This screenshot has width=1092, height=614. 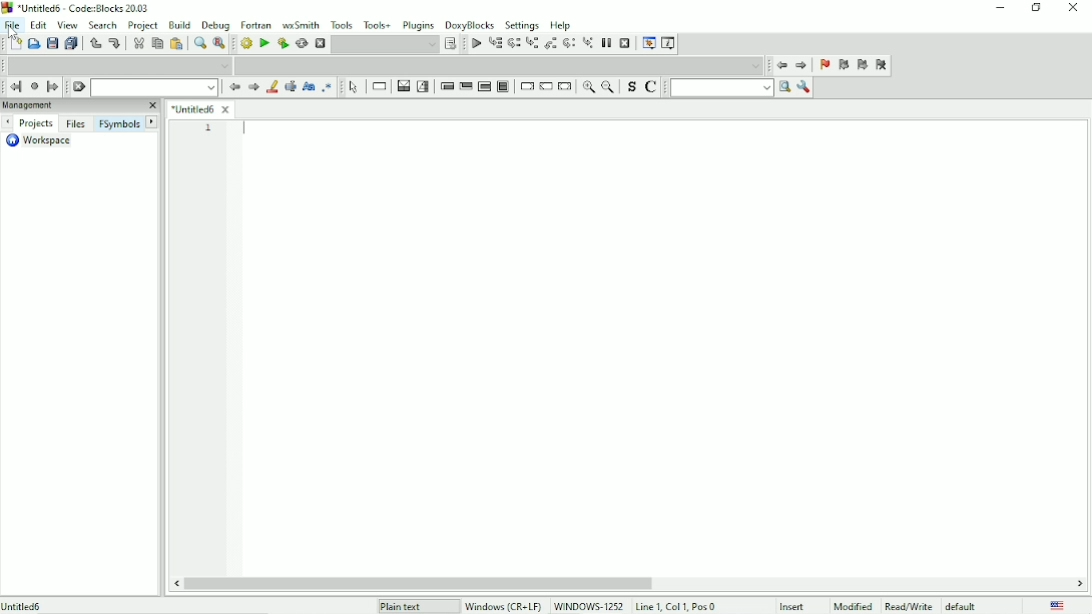 What do you see at coordinates (379, 87) in the screenshot?
I see `Instruction` at bounding box center [379, 87].